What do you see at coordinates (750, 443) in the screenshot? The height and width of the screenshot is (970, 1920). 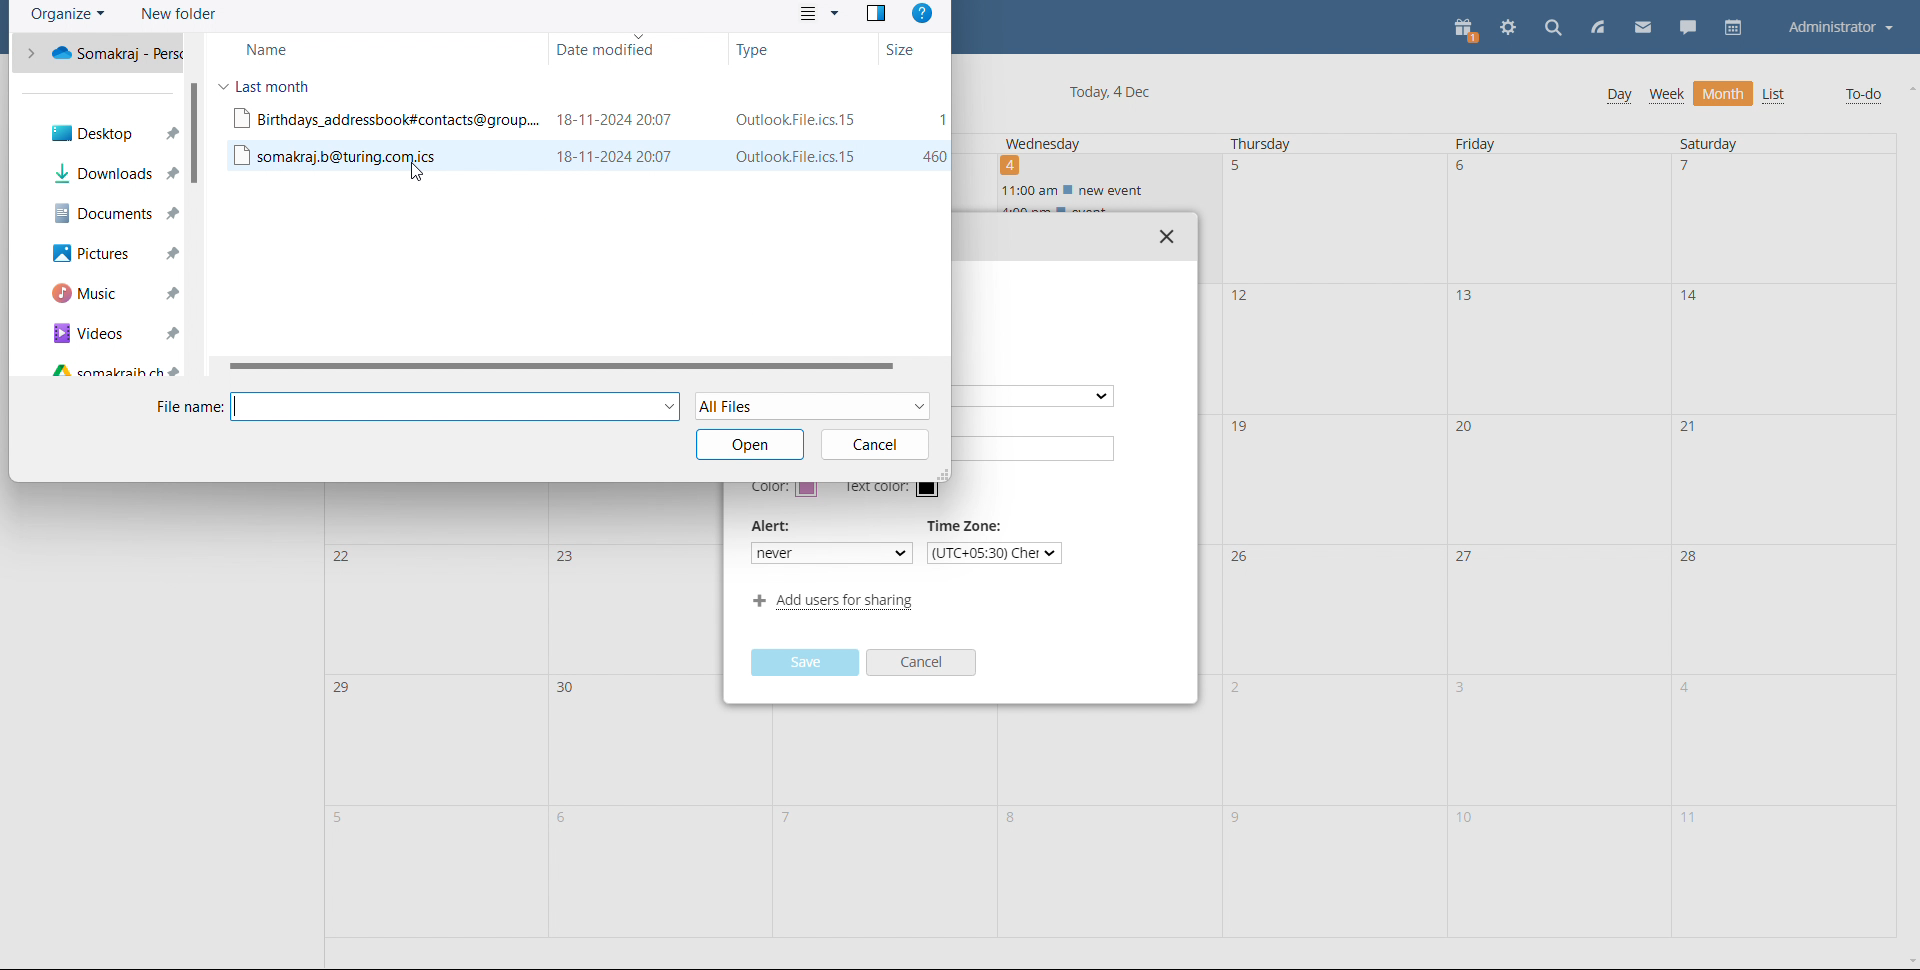 I see `open` at bounding box center [750, 443].